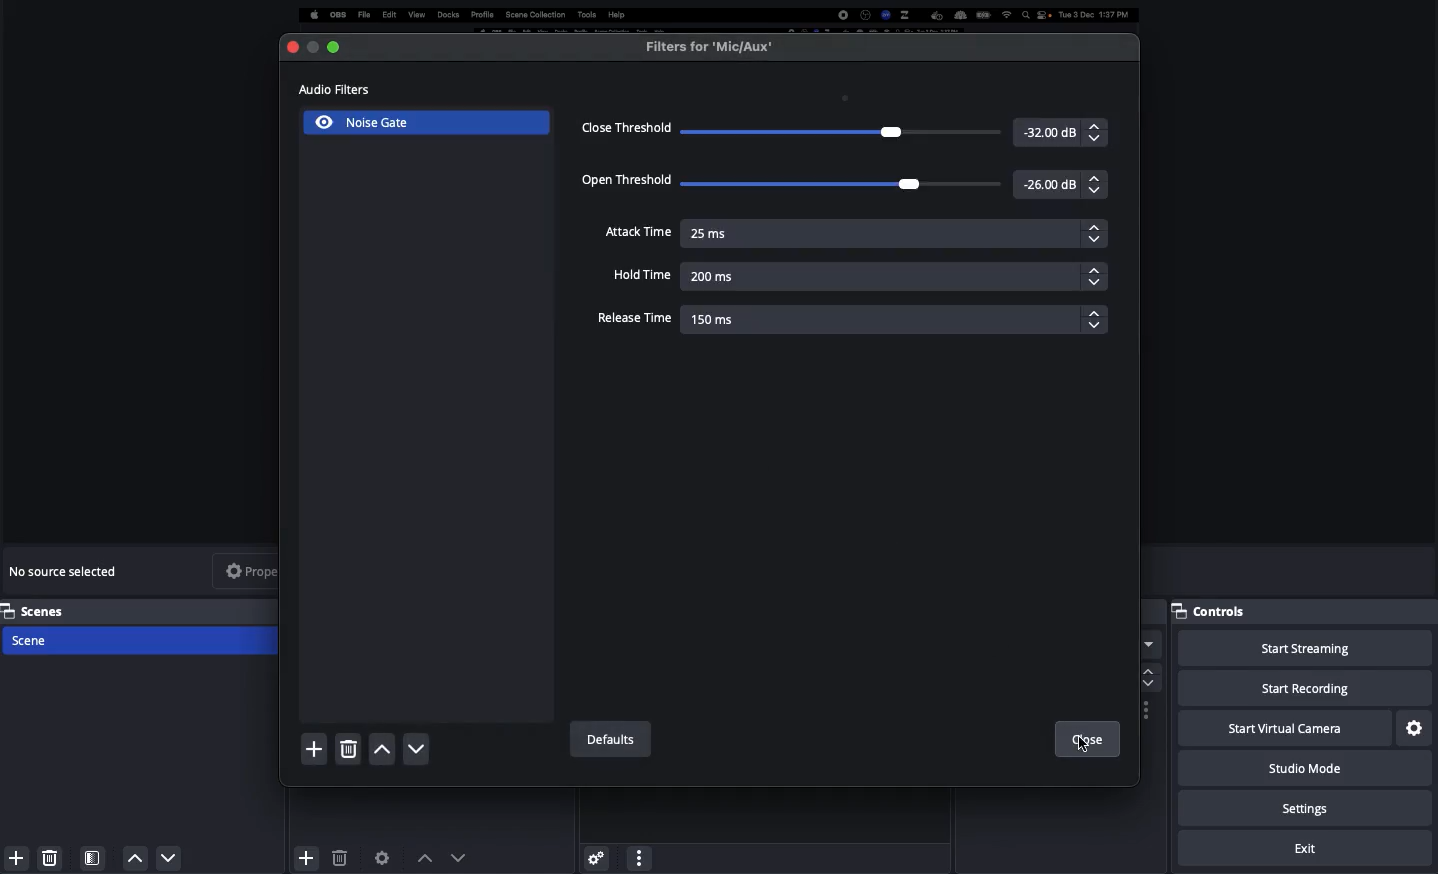 This screenshot has height=874, width=1438. Describe the element at coordinates (347, 750) in the screenshot. I see `Delete` at that location.